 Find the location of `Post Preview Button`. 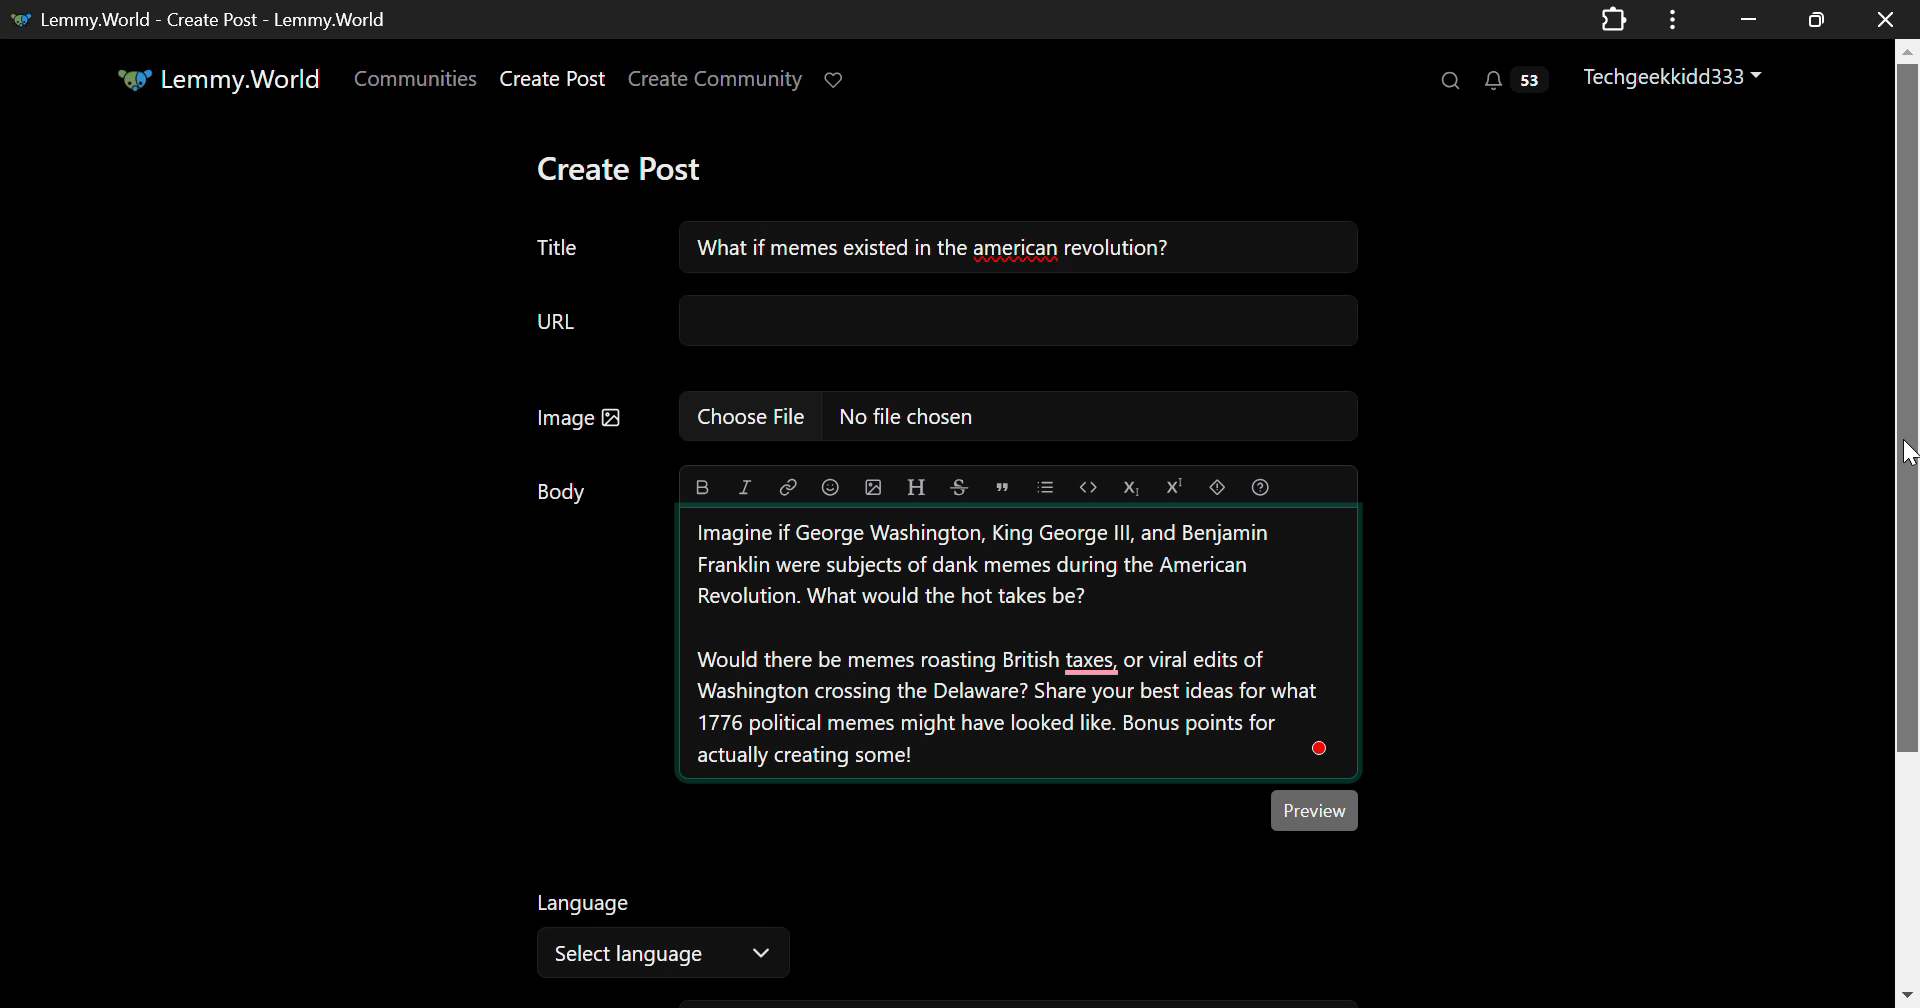

Post Preview Button is located at coordinates (1315, 811).